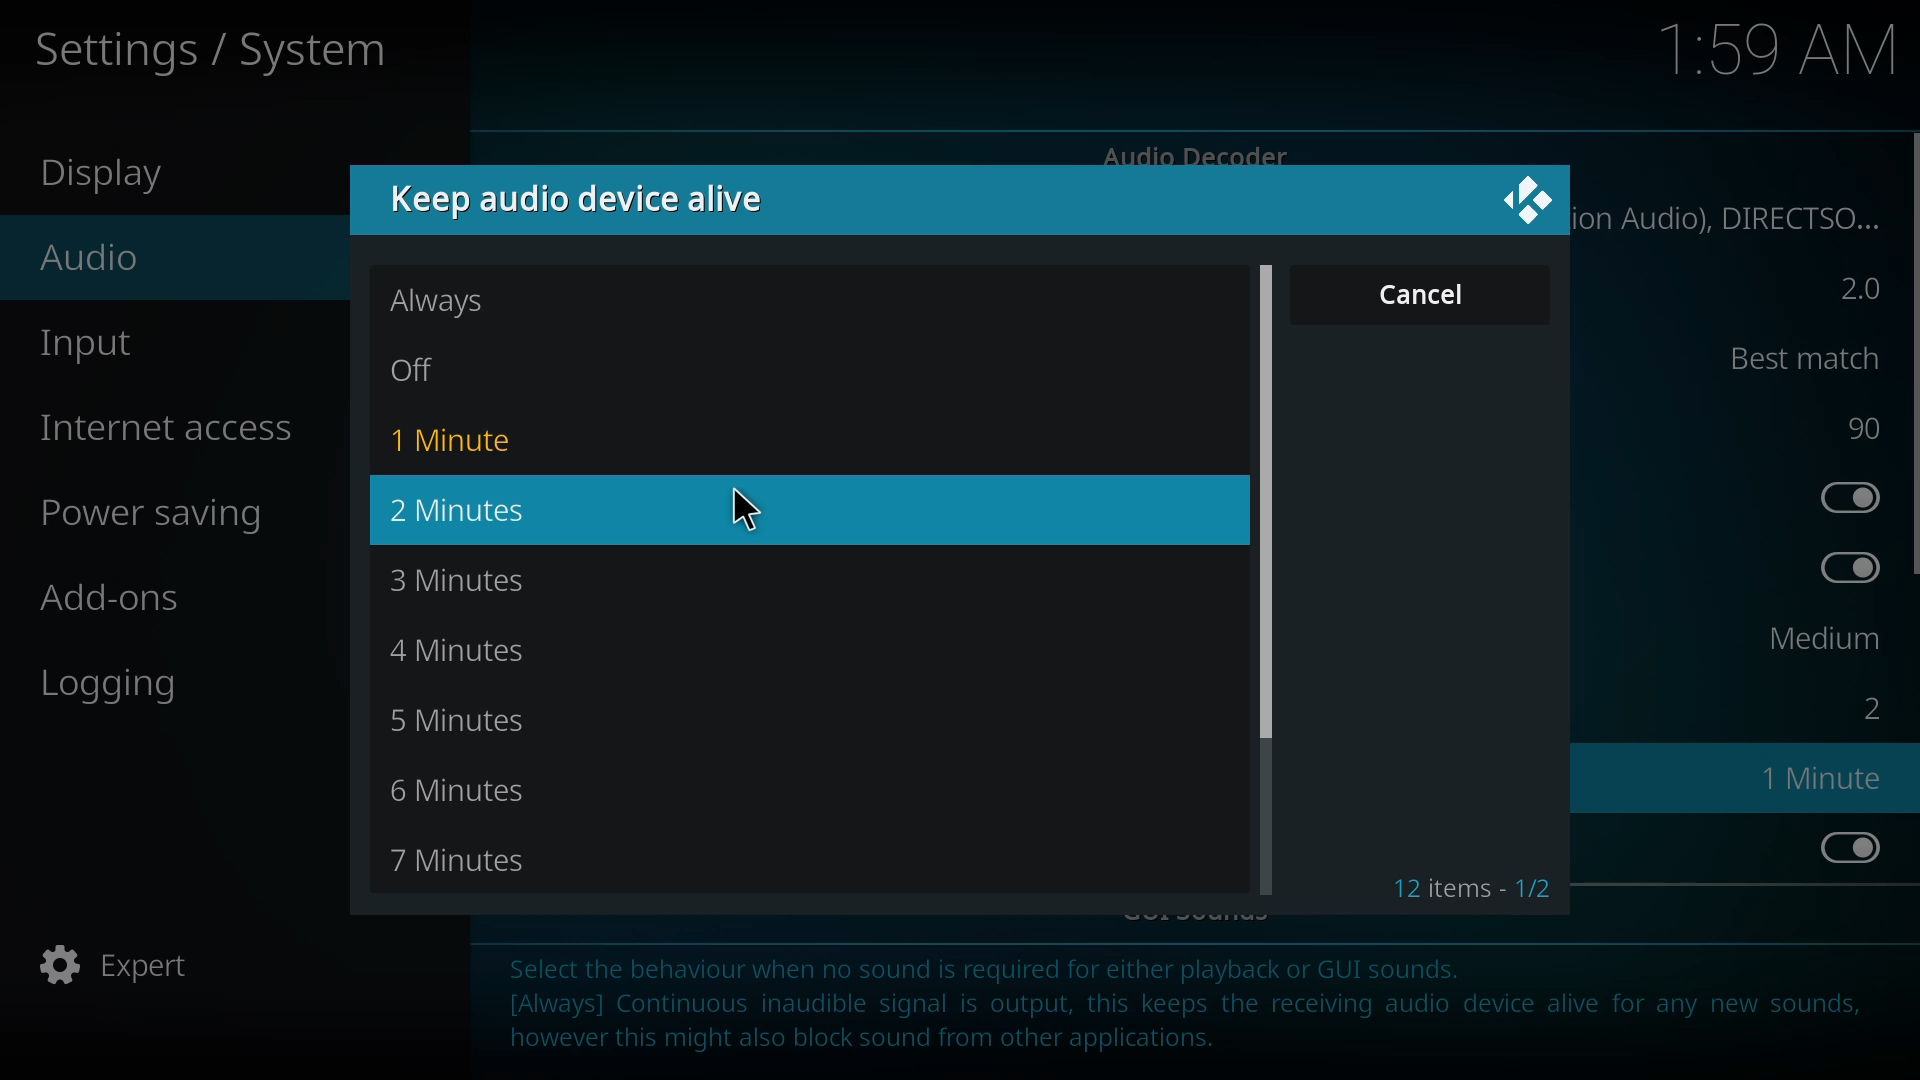 The image size is (1920, 1080). Describe the element at coordinates (471, 583) in the screenshot. I see `3 min` at that location.